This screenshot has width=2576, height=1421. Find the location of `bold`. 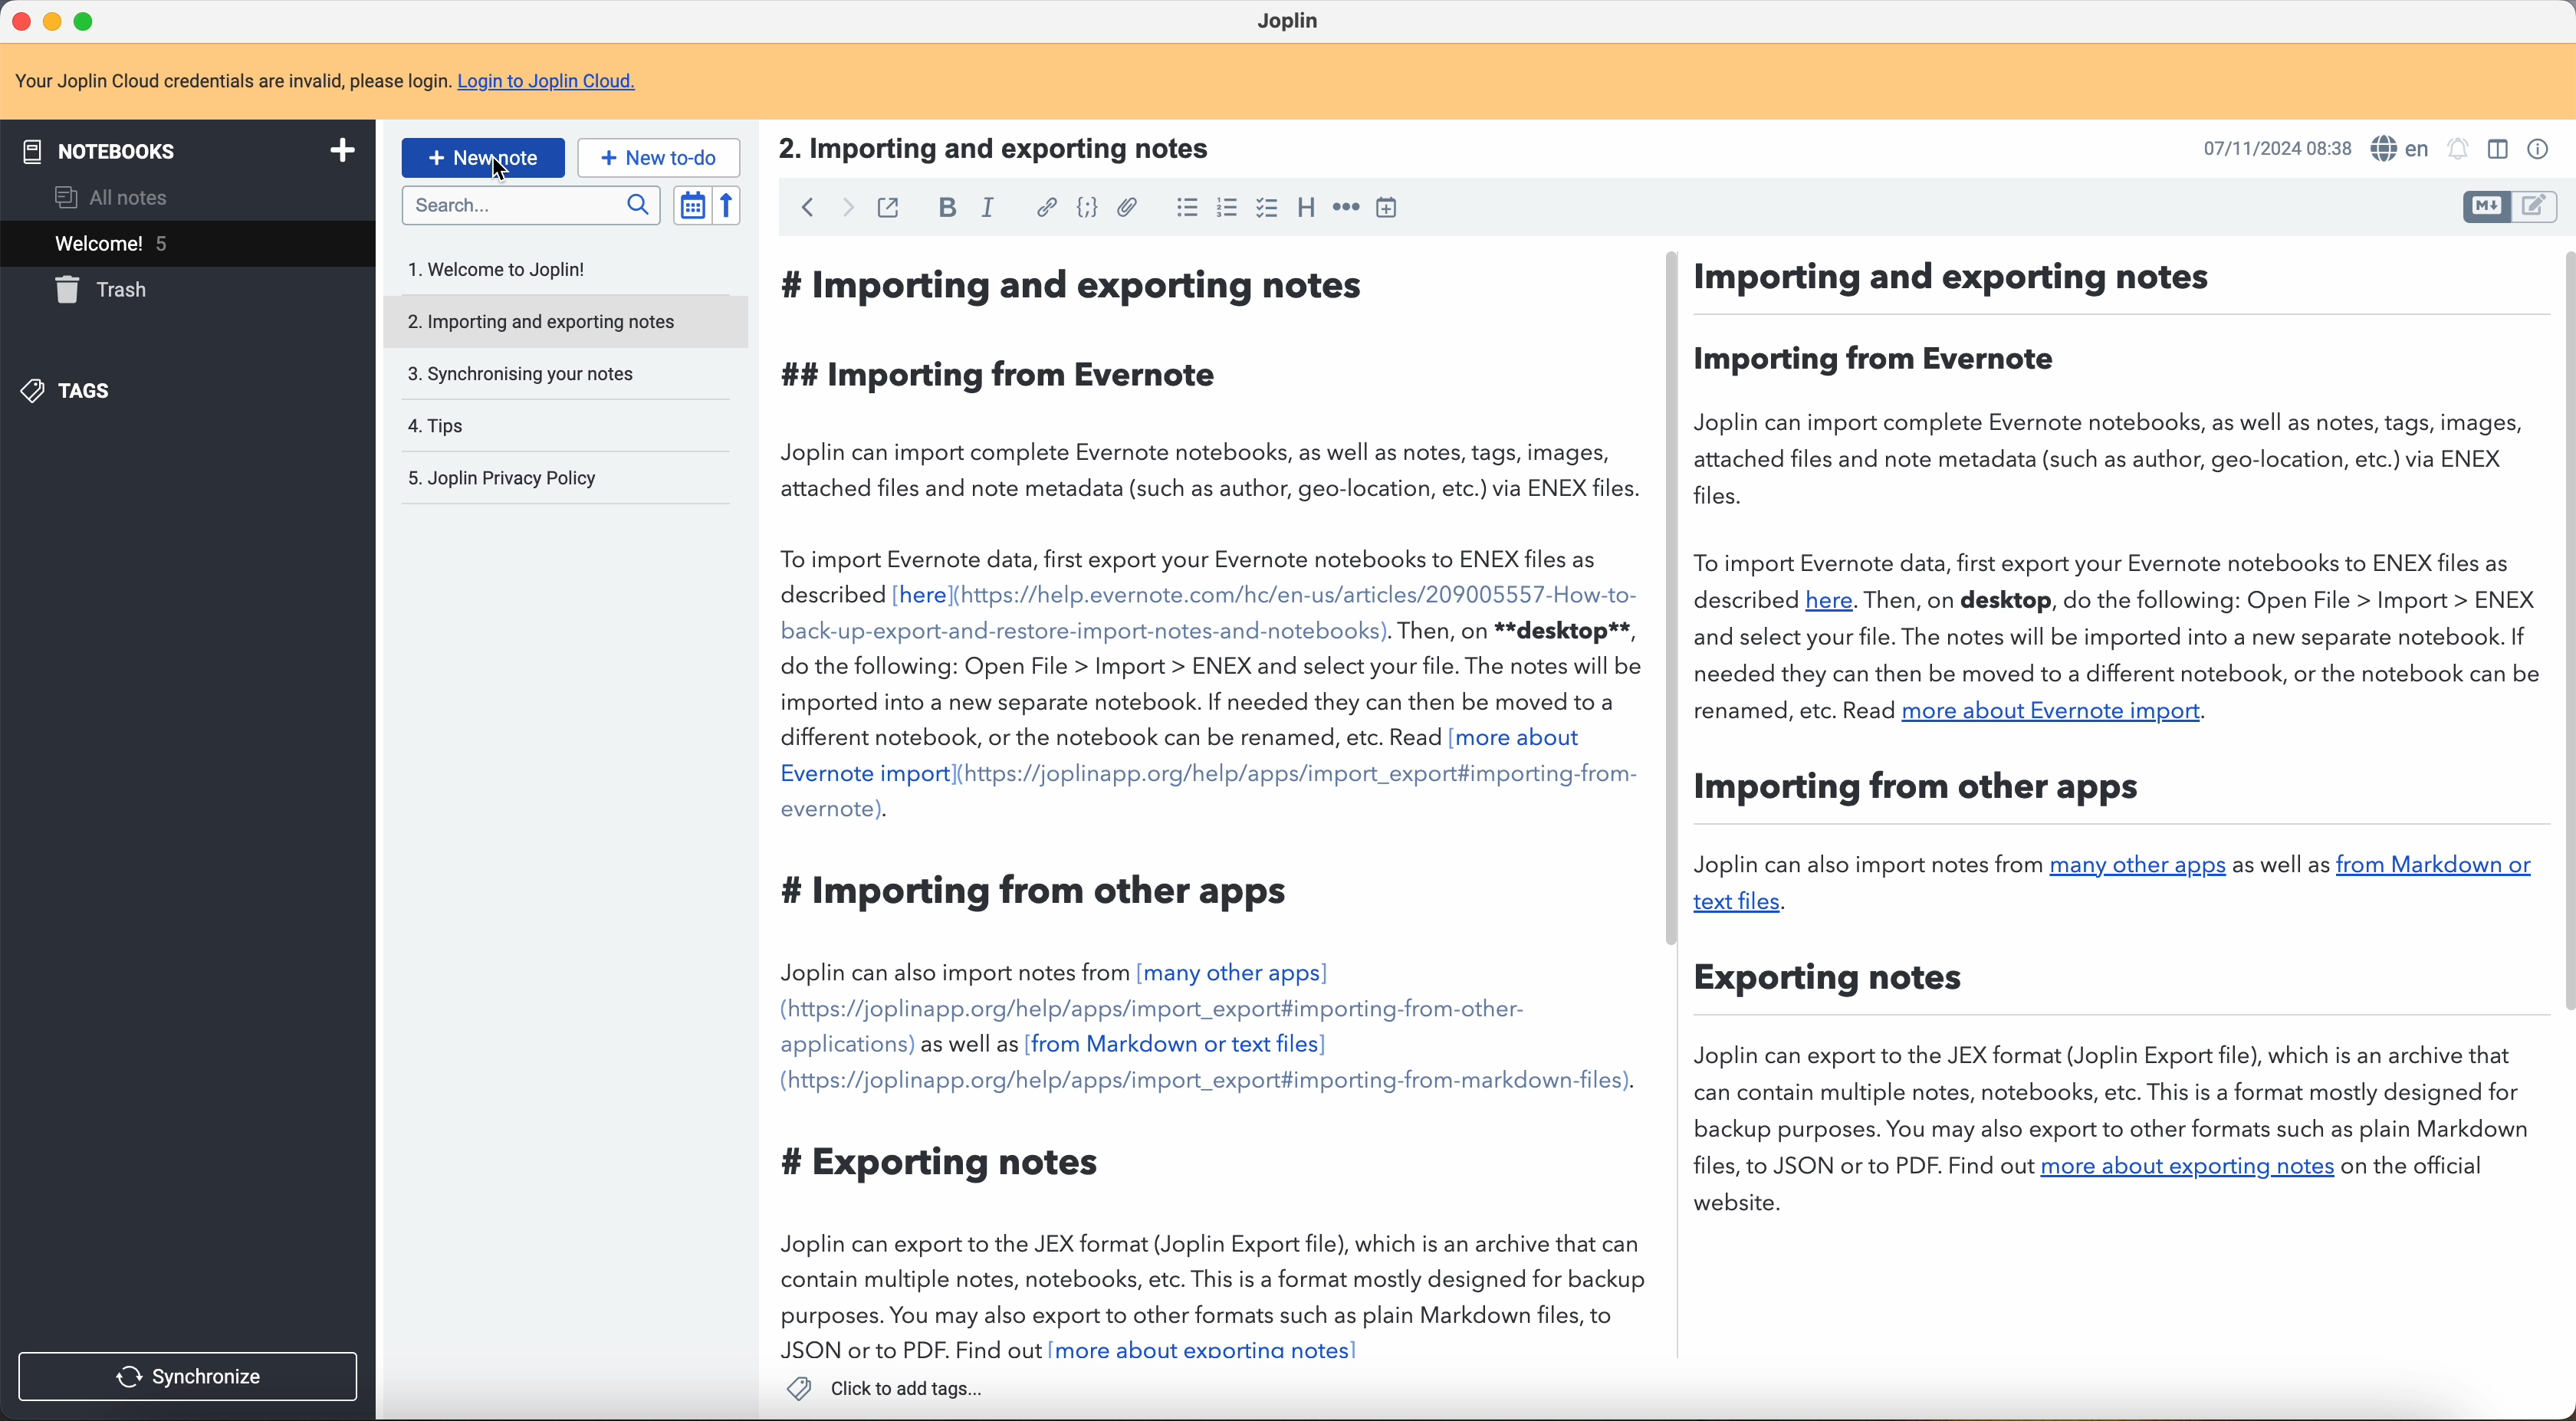

bold is located at coordinates (950, 207).